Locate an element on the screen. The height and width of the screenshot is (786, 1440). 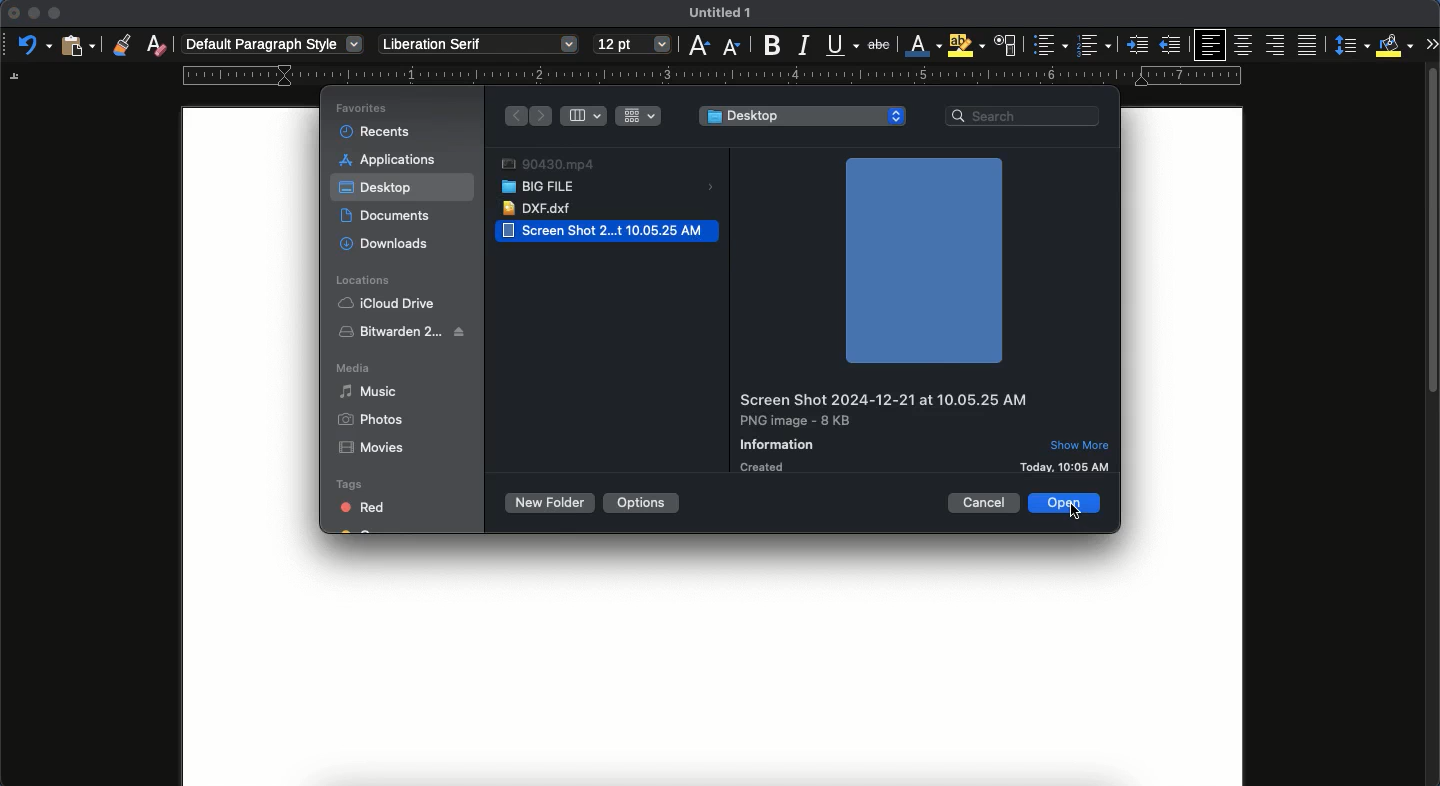
column is located at coordinates (586, 116).